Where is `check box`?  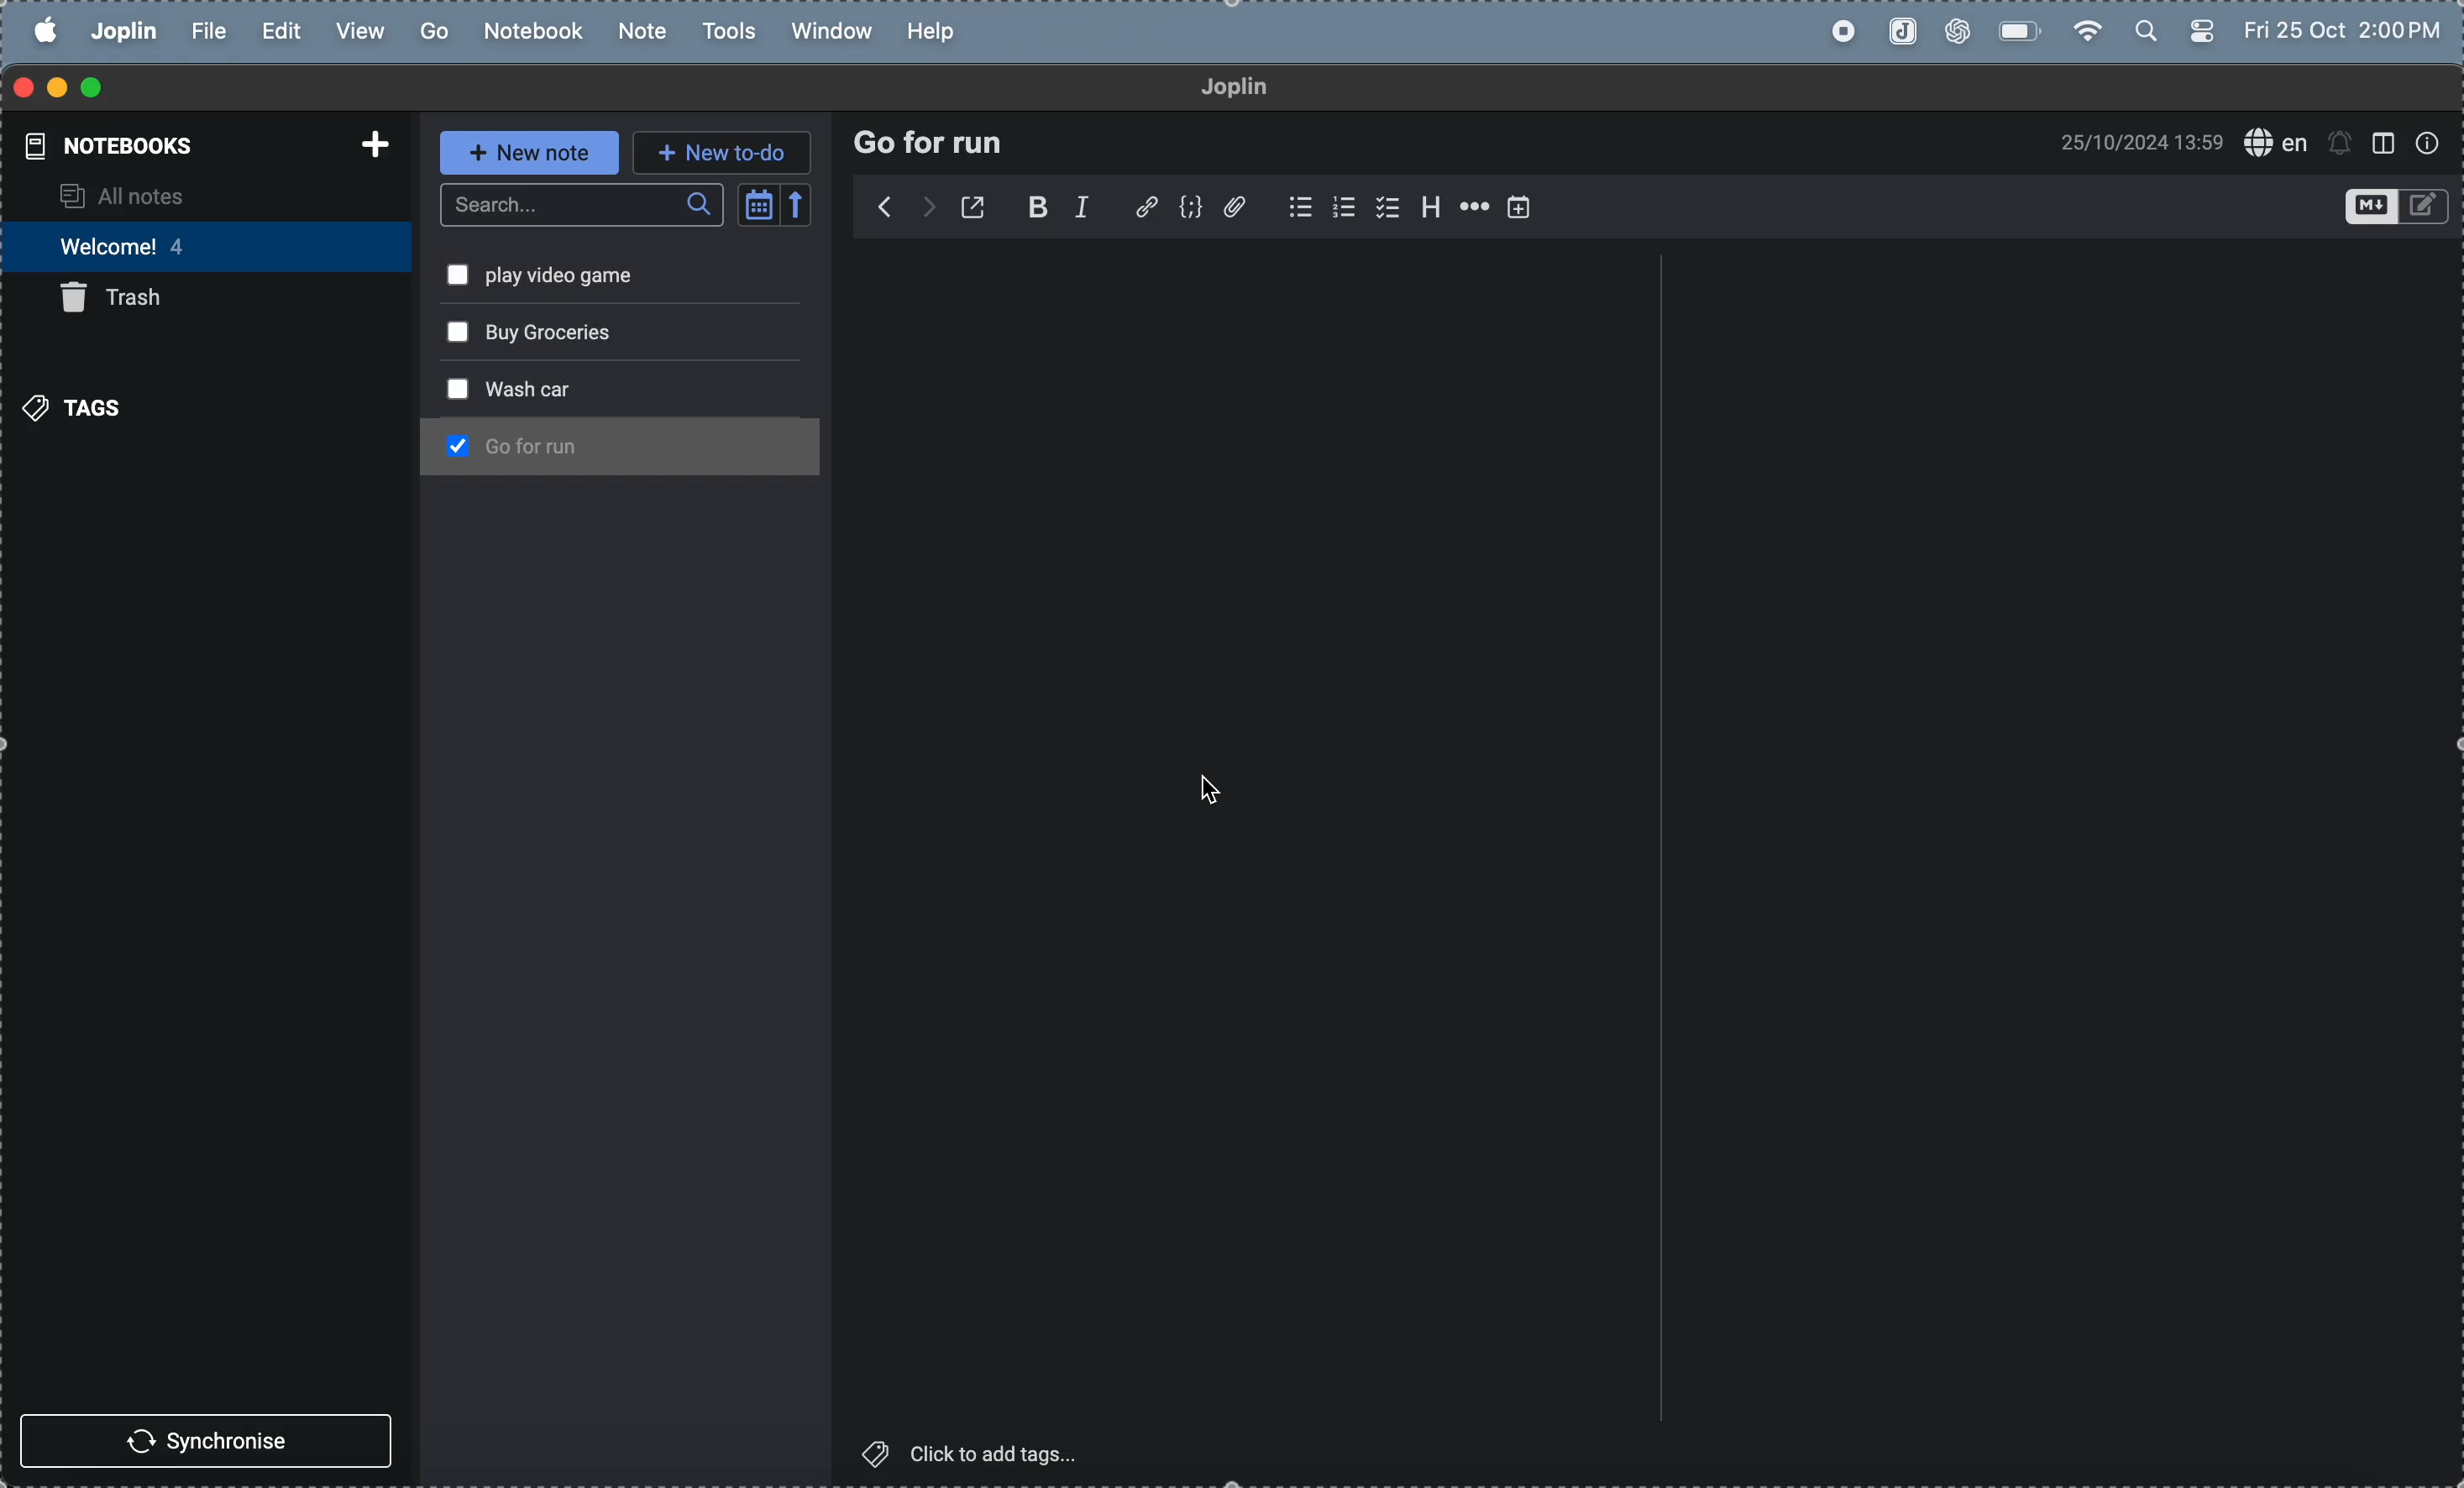 check box is located at coordinates (450, 389).